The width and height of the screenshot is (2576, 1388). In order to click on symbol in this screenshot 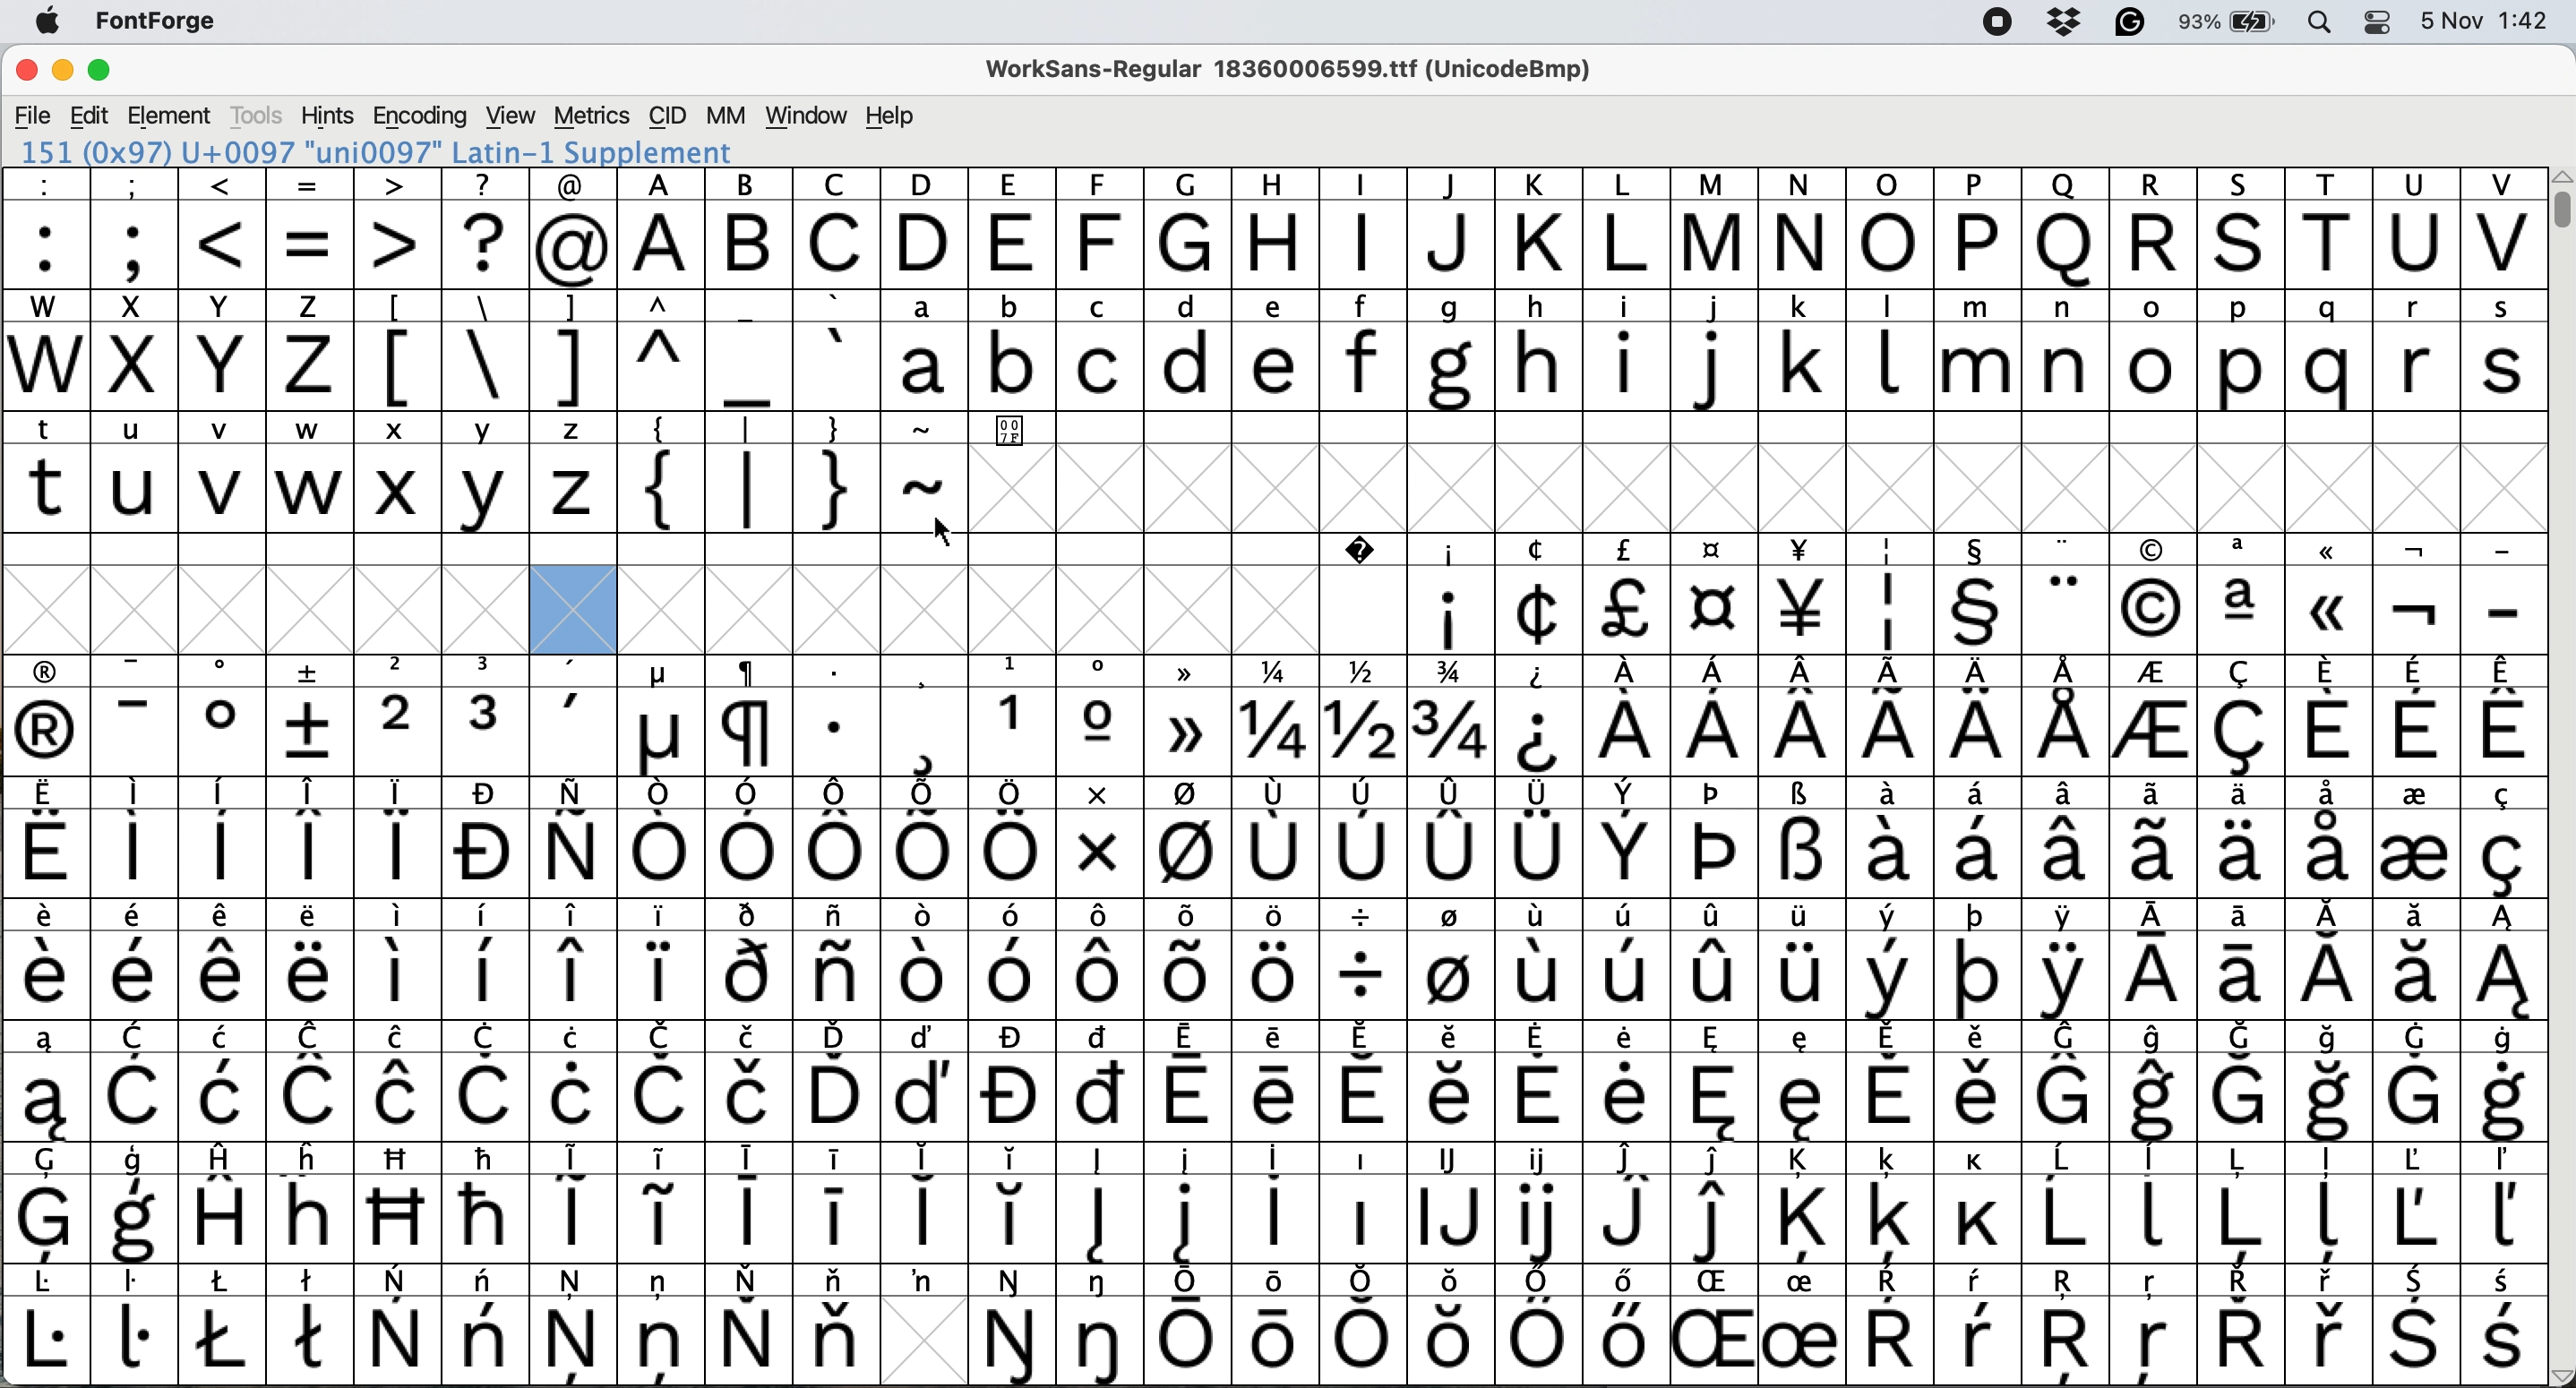, I will do `click(2501, 1204)`.